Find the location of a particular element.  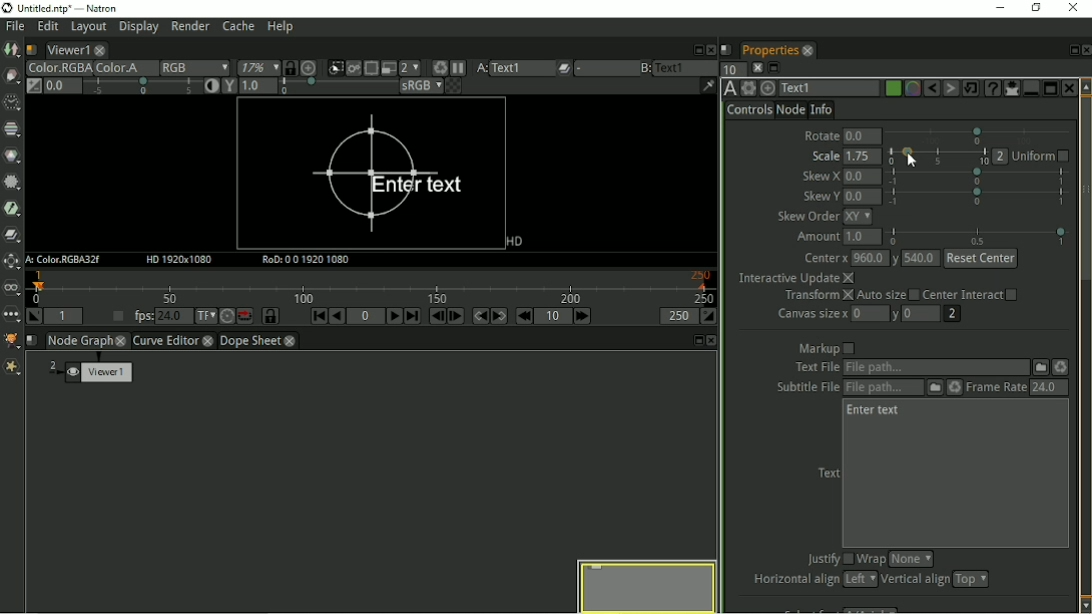

Next frame is located at coordinates (455, 316).